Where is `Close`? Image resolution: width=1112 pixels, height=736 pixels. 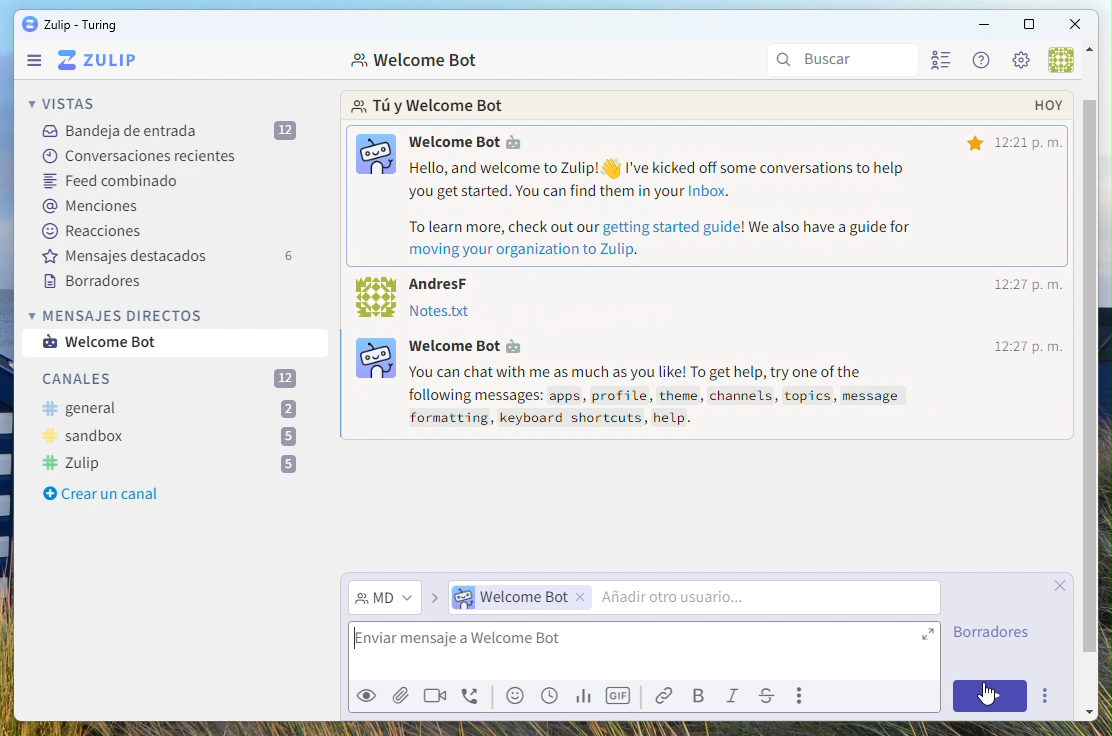
Close is located at coordinates (1077, 23).